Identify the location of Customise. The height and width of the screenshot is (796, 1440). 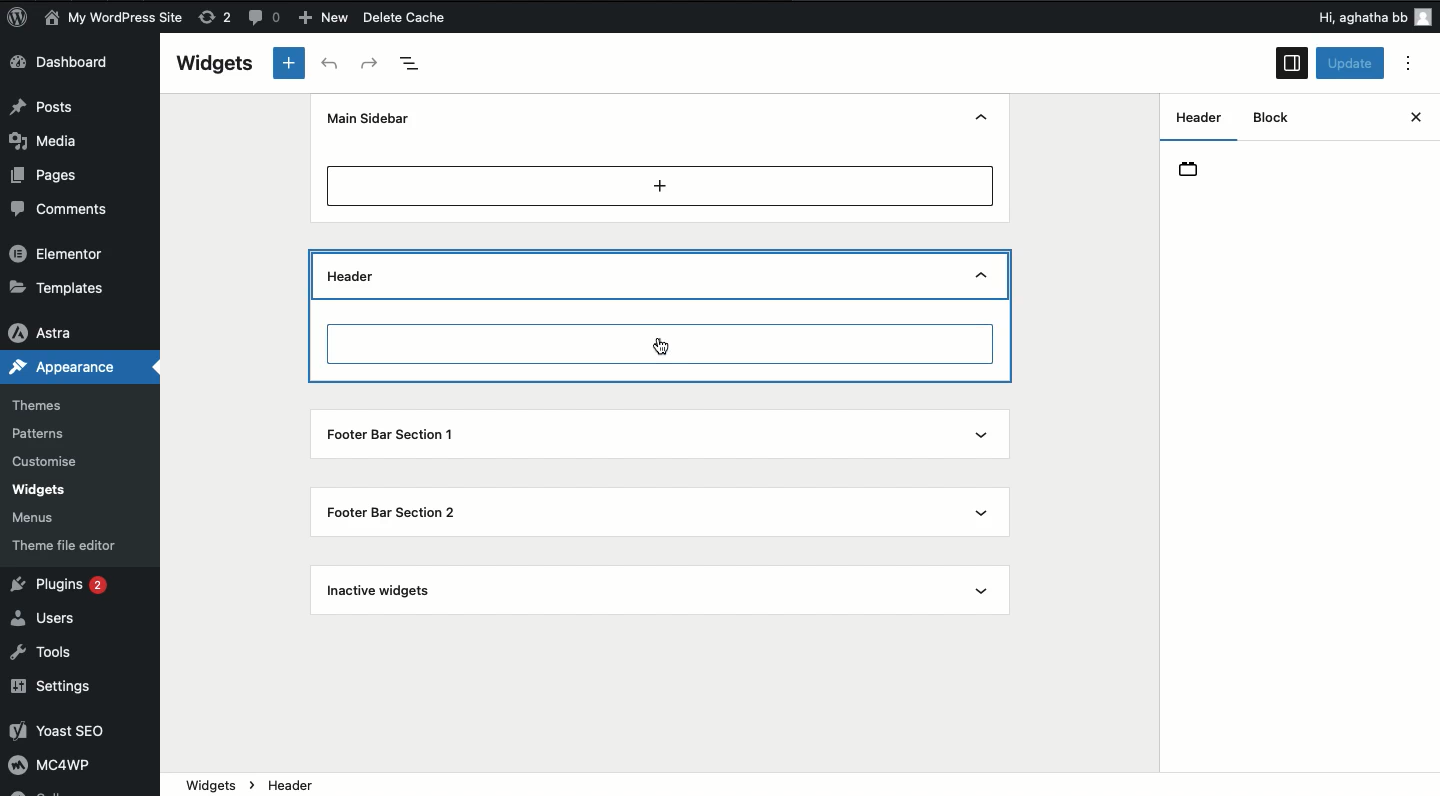
(49, 460).